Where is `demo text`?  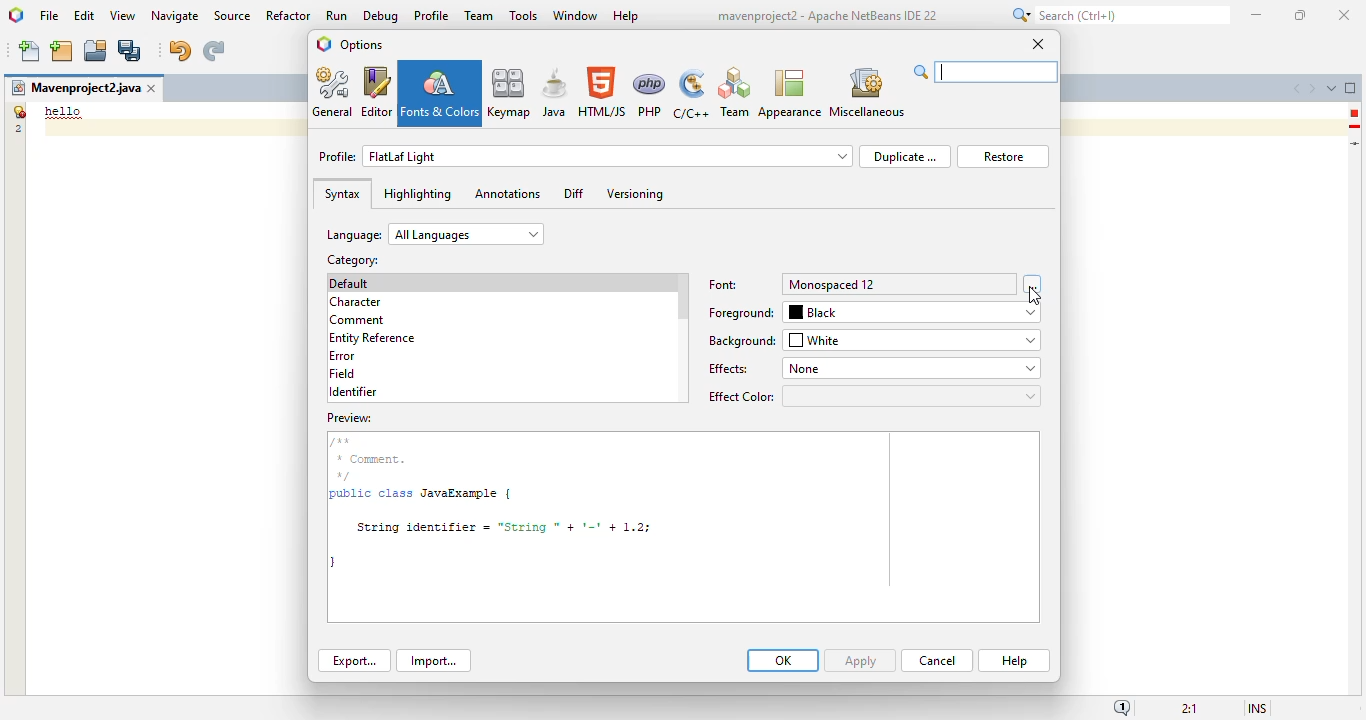 demo text is located at coordinates (64, 111).